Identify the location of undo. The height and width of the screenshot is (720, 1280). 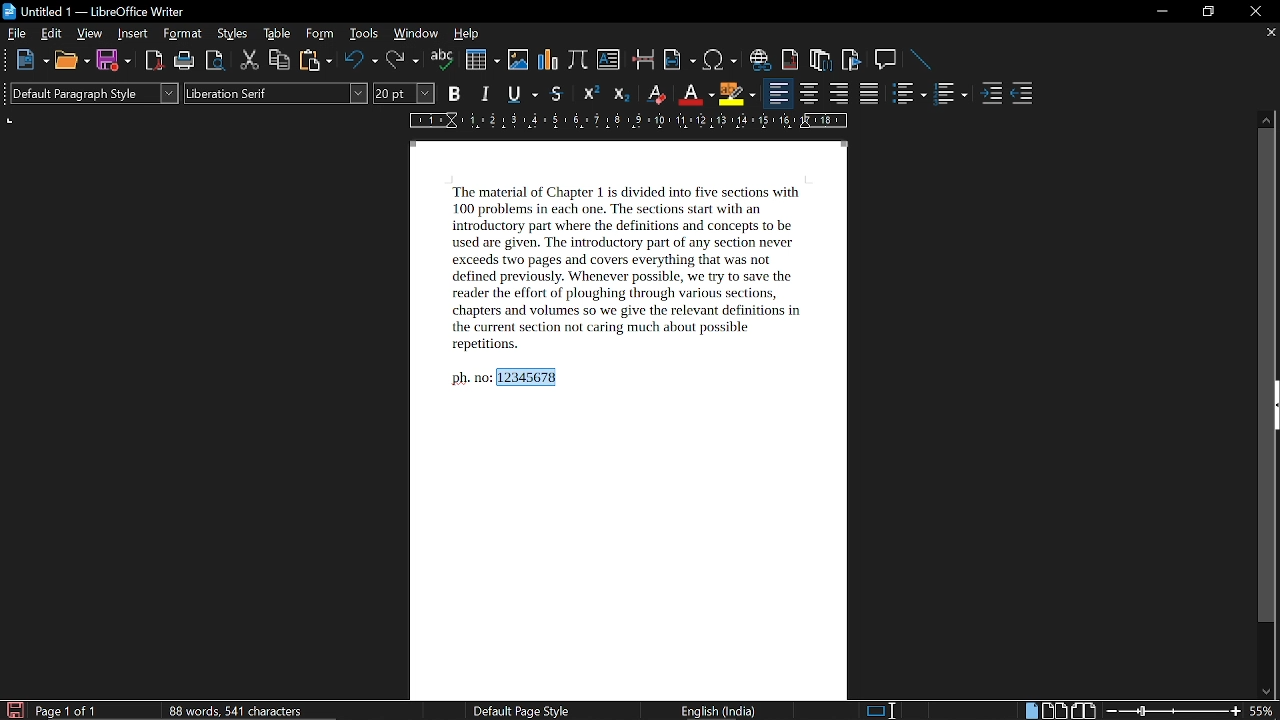
(359, 62).